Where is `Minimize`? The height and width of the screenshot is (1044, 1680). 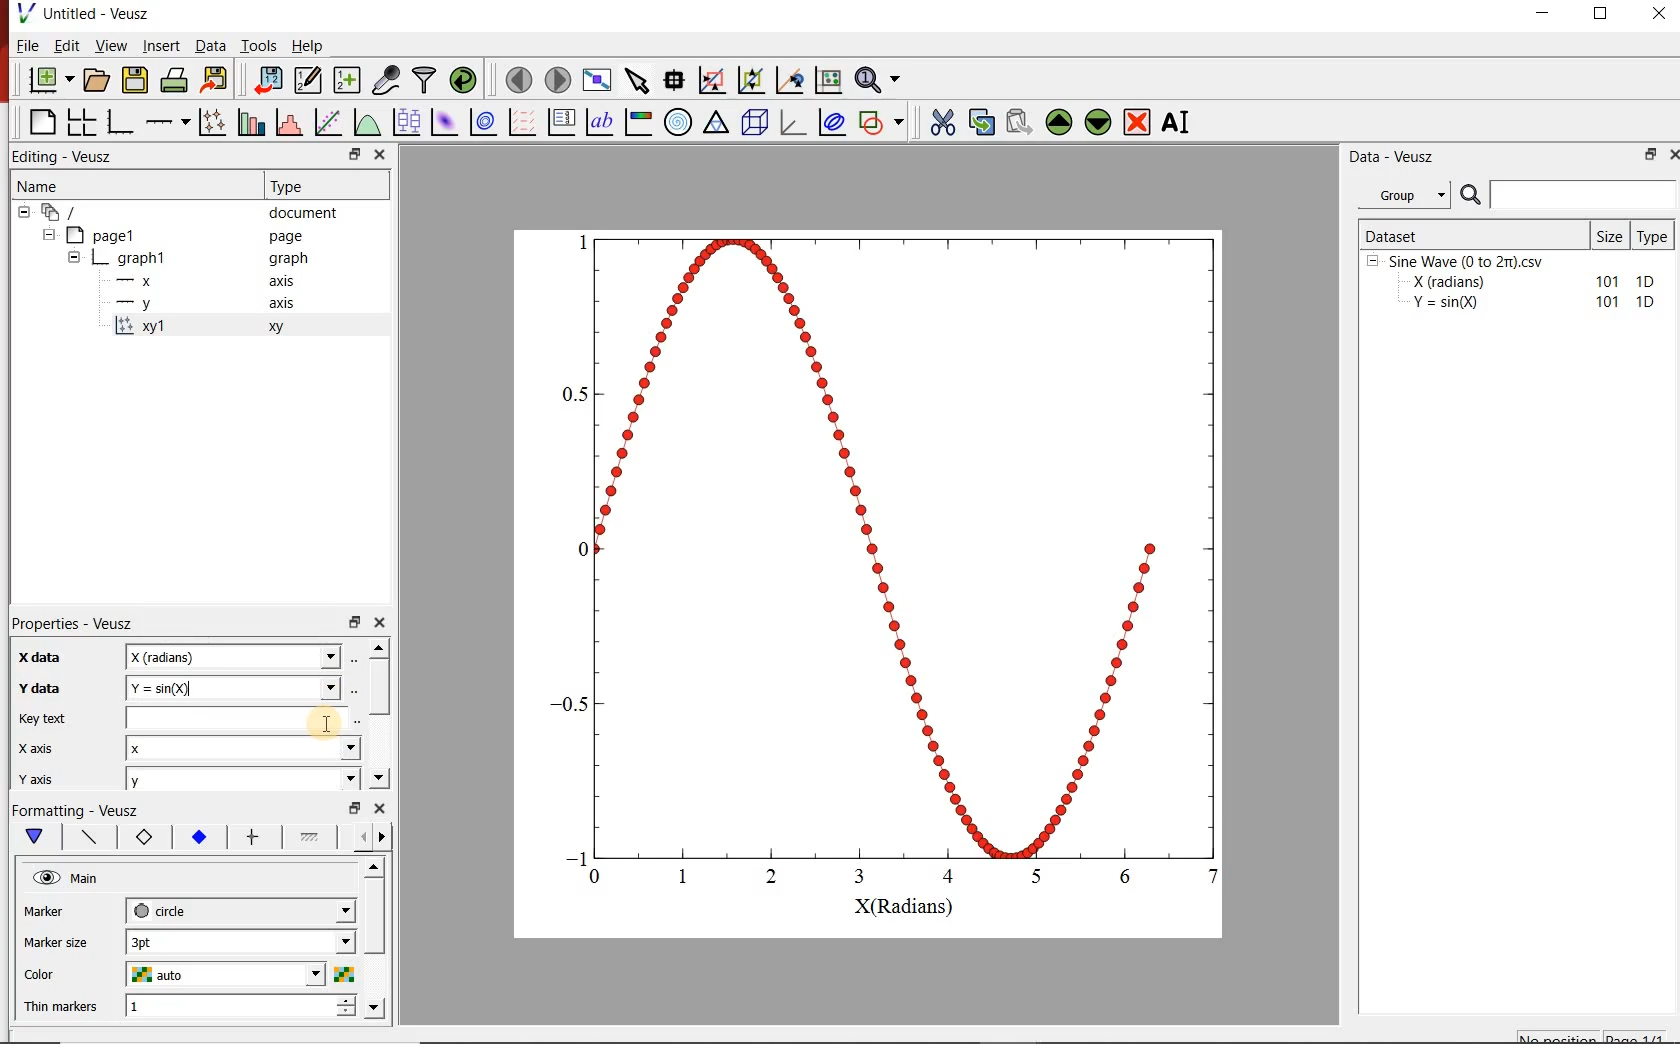 Minimize is located at coordinates (1542, 14).